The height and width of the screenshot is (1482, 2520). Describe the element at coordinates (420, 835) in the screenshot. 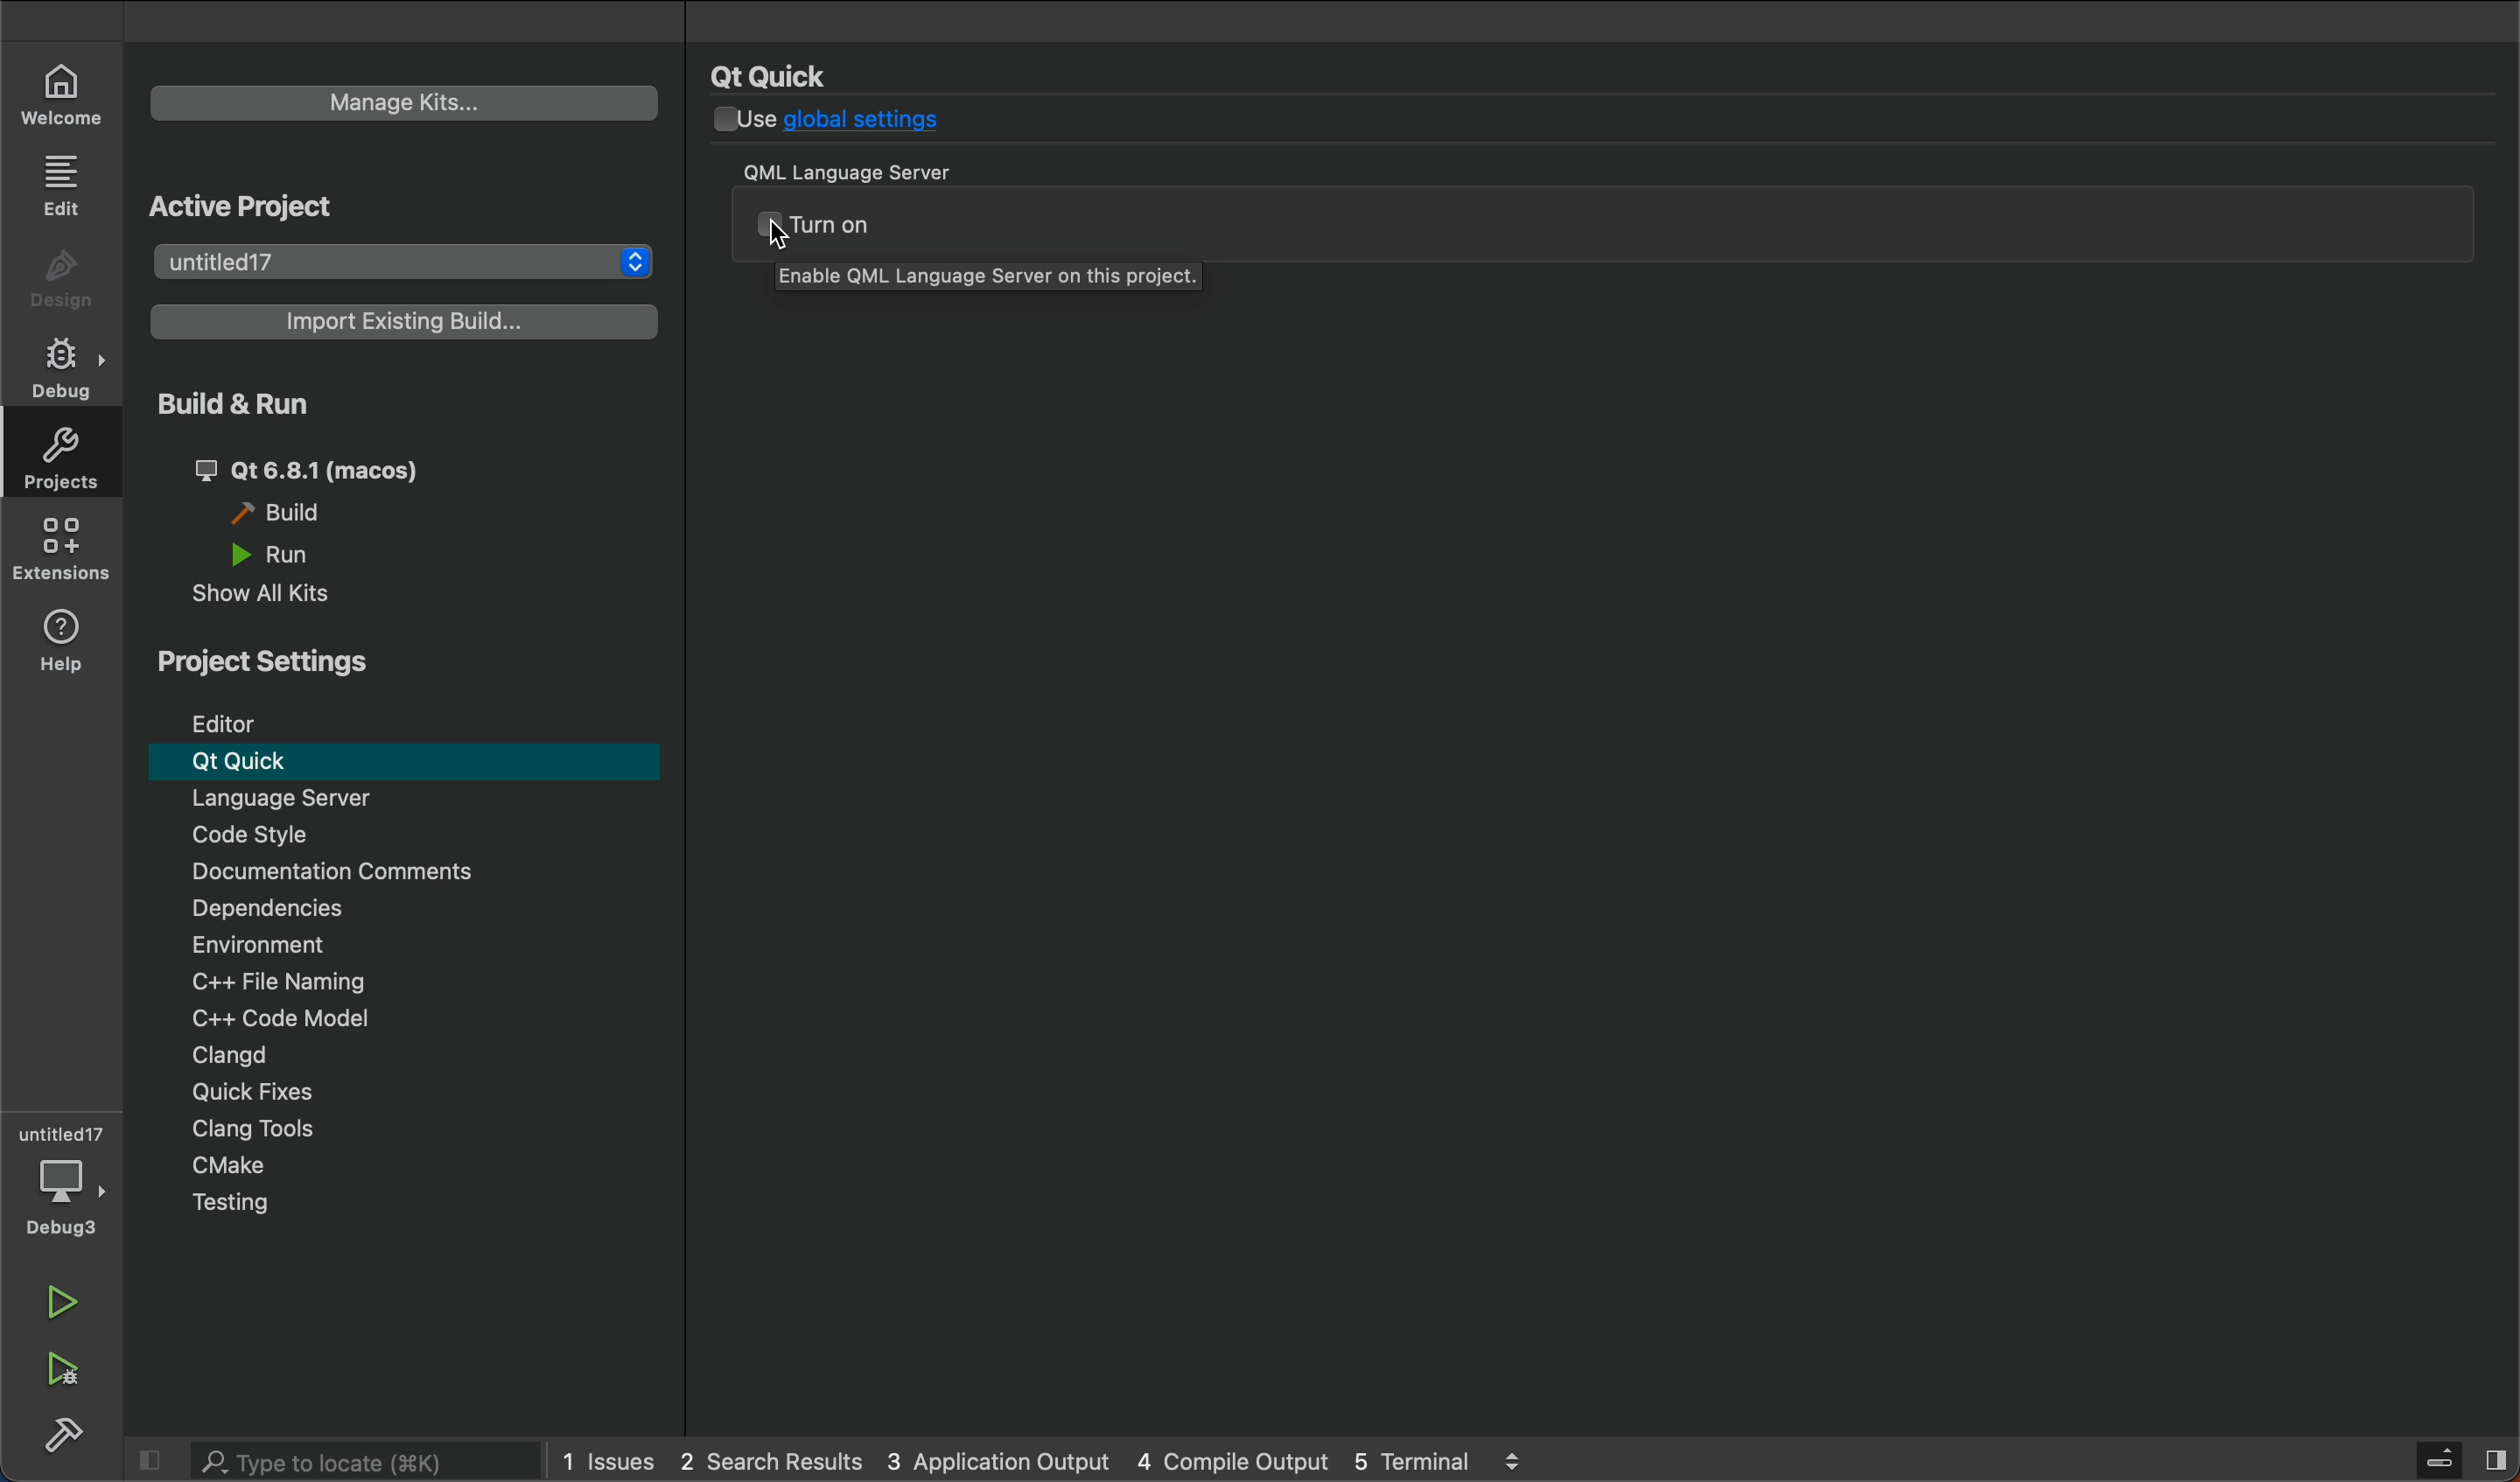

I see `code style` at that location.